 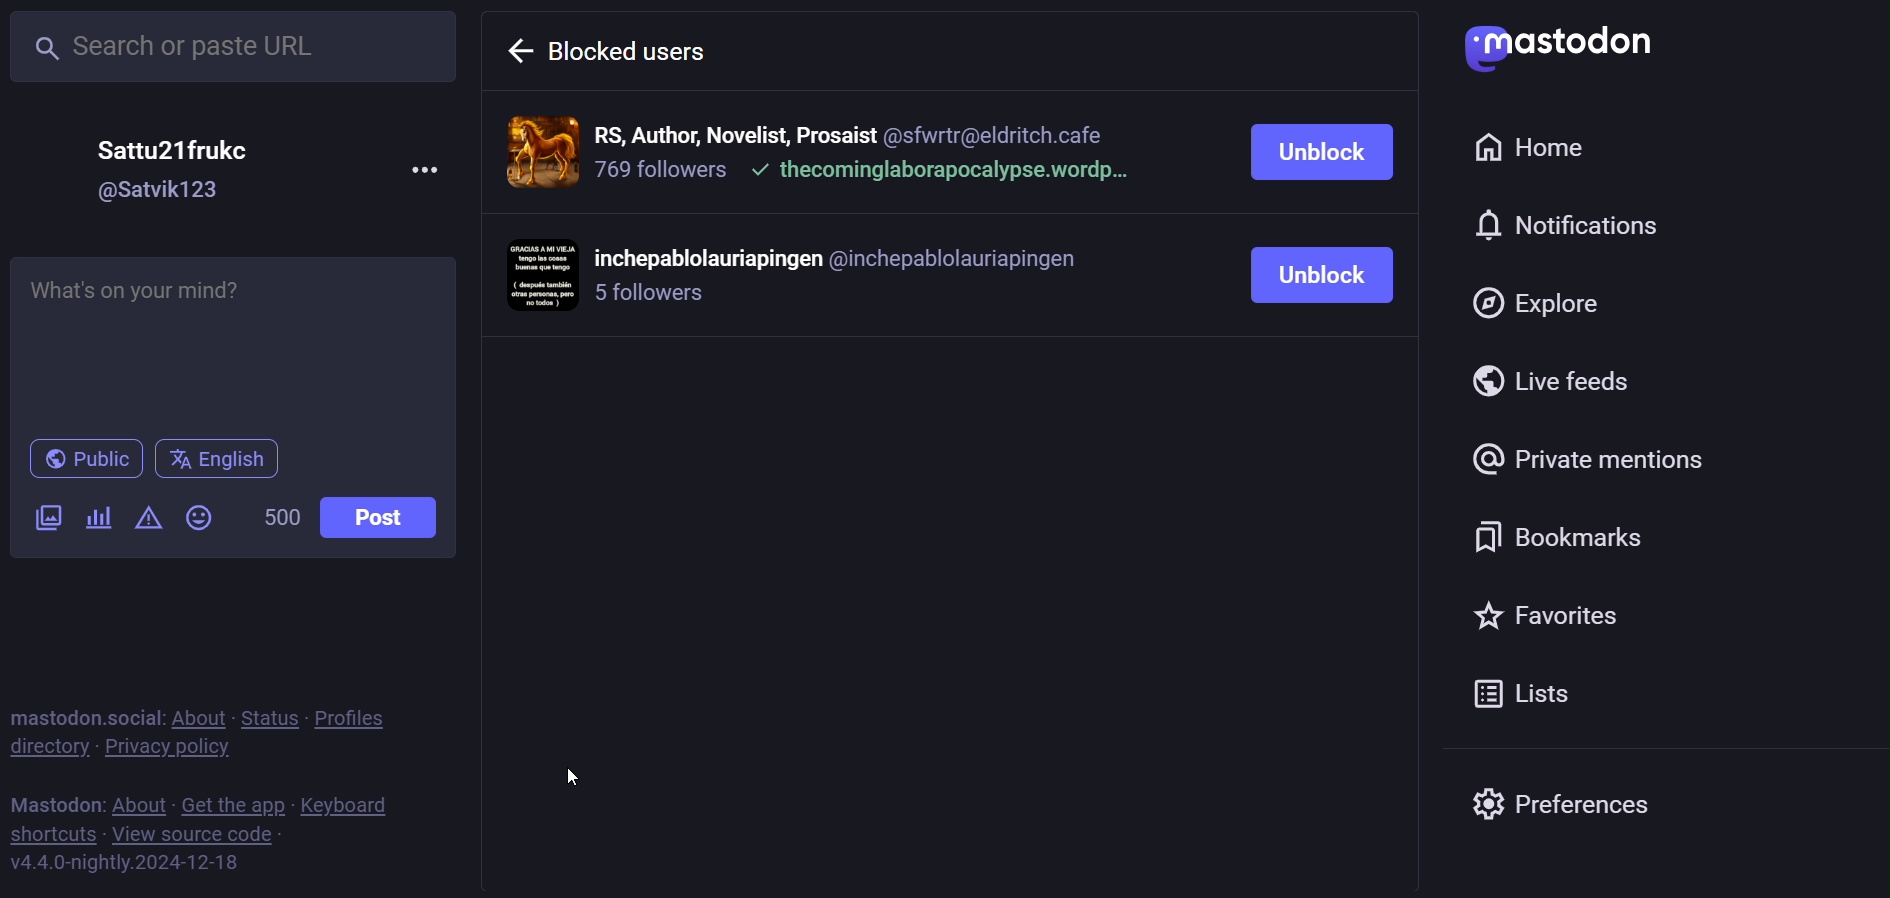 I want to click on public post, so click(x=81, y=458).